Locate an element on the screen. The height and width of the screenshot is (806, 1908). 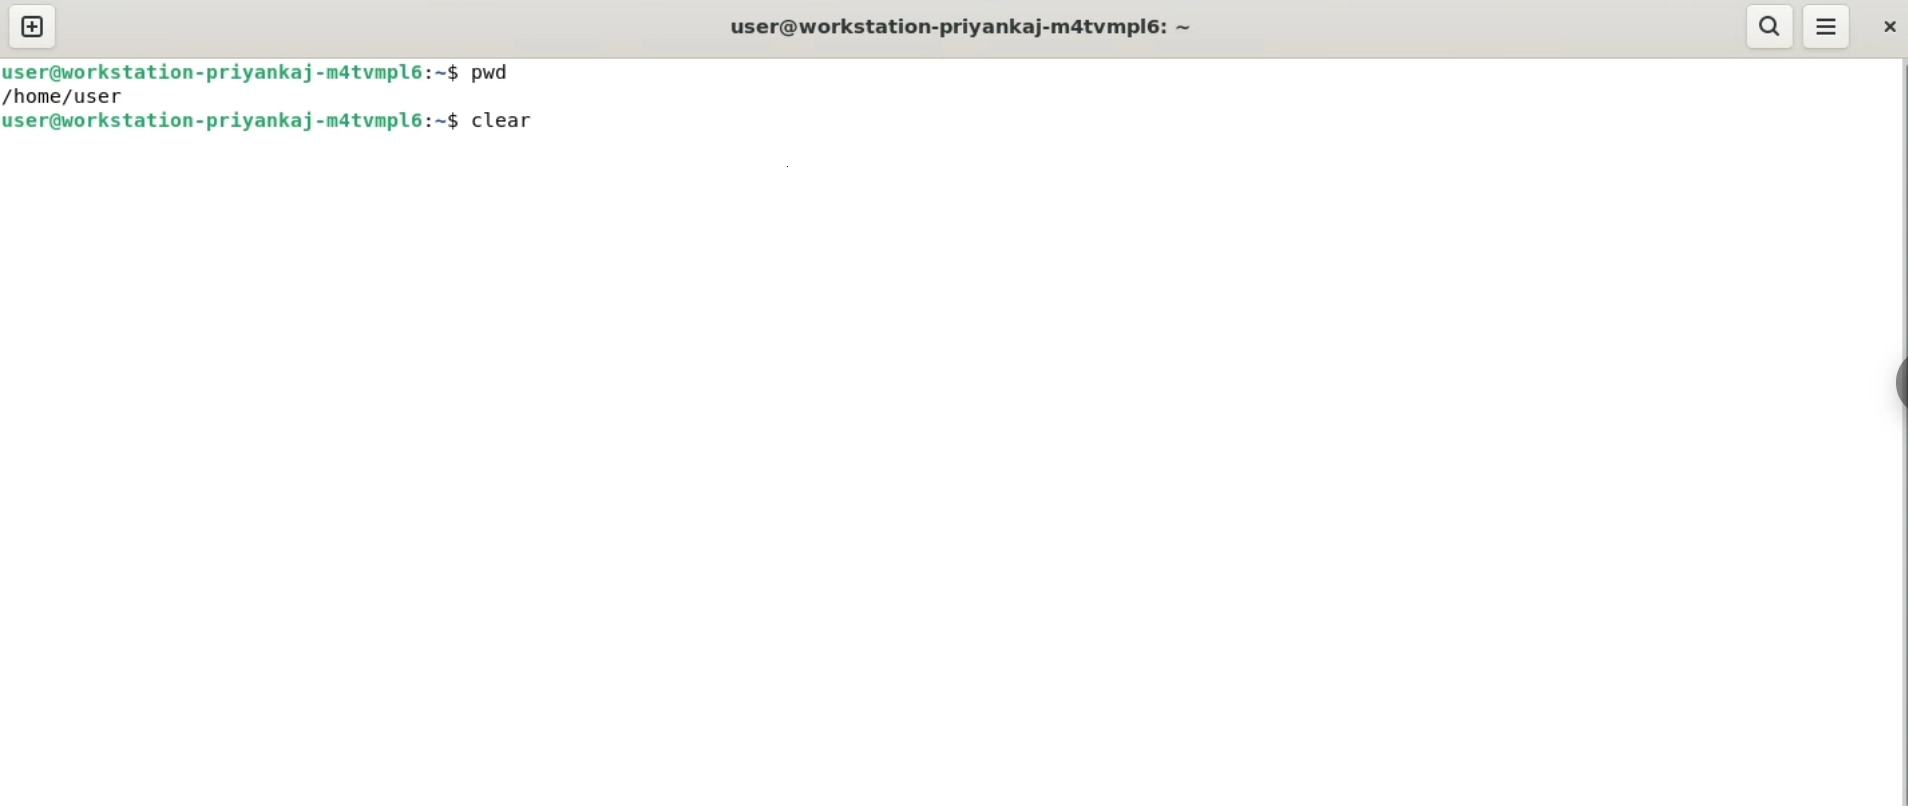
user@workstation-priyankaj-matvmplé6:~$ is located at coordinates (234, 122).